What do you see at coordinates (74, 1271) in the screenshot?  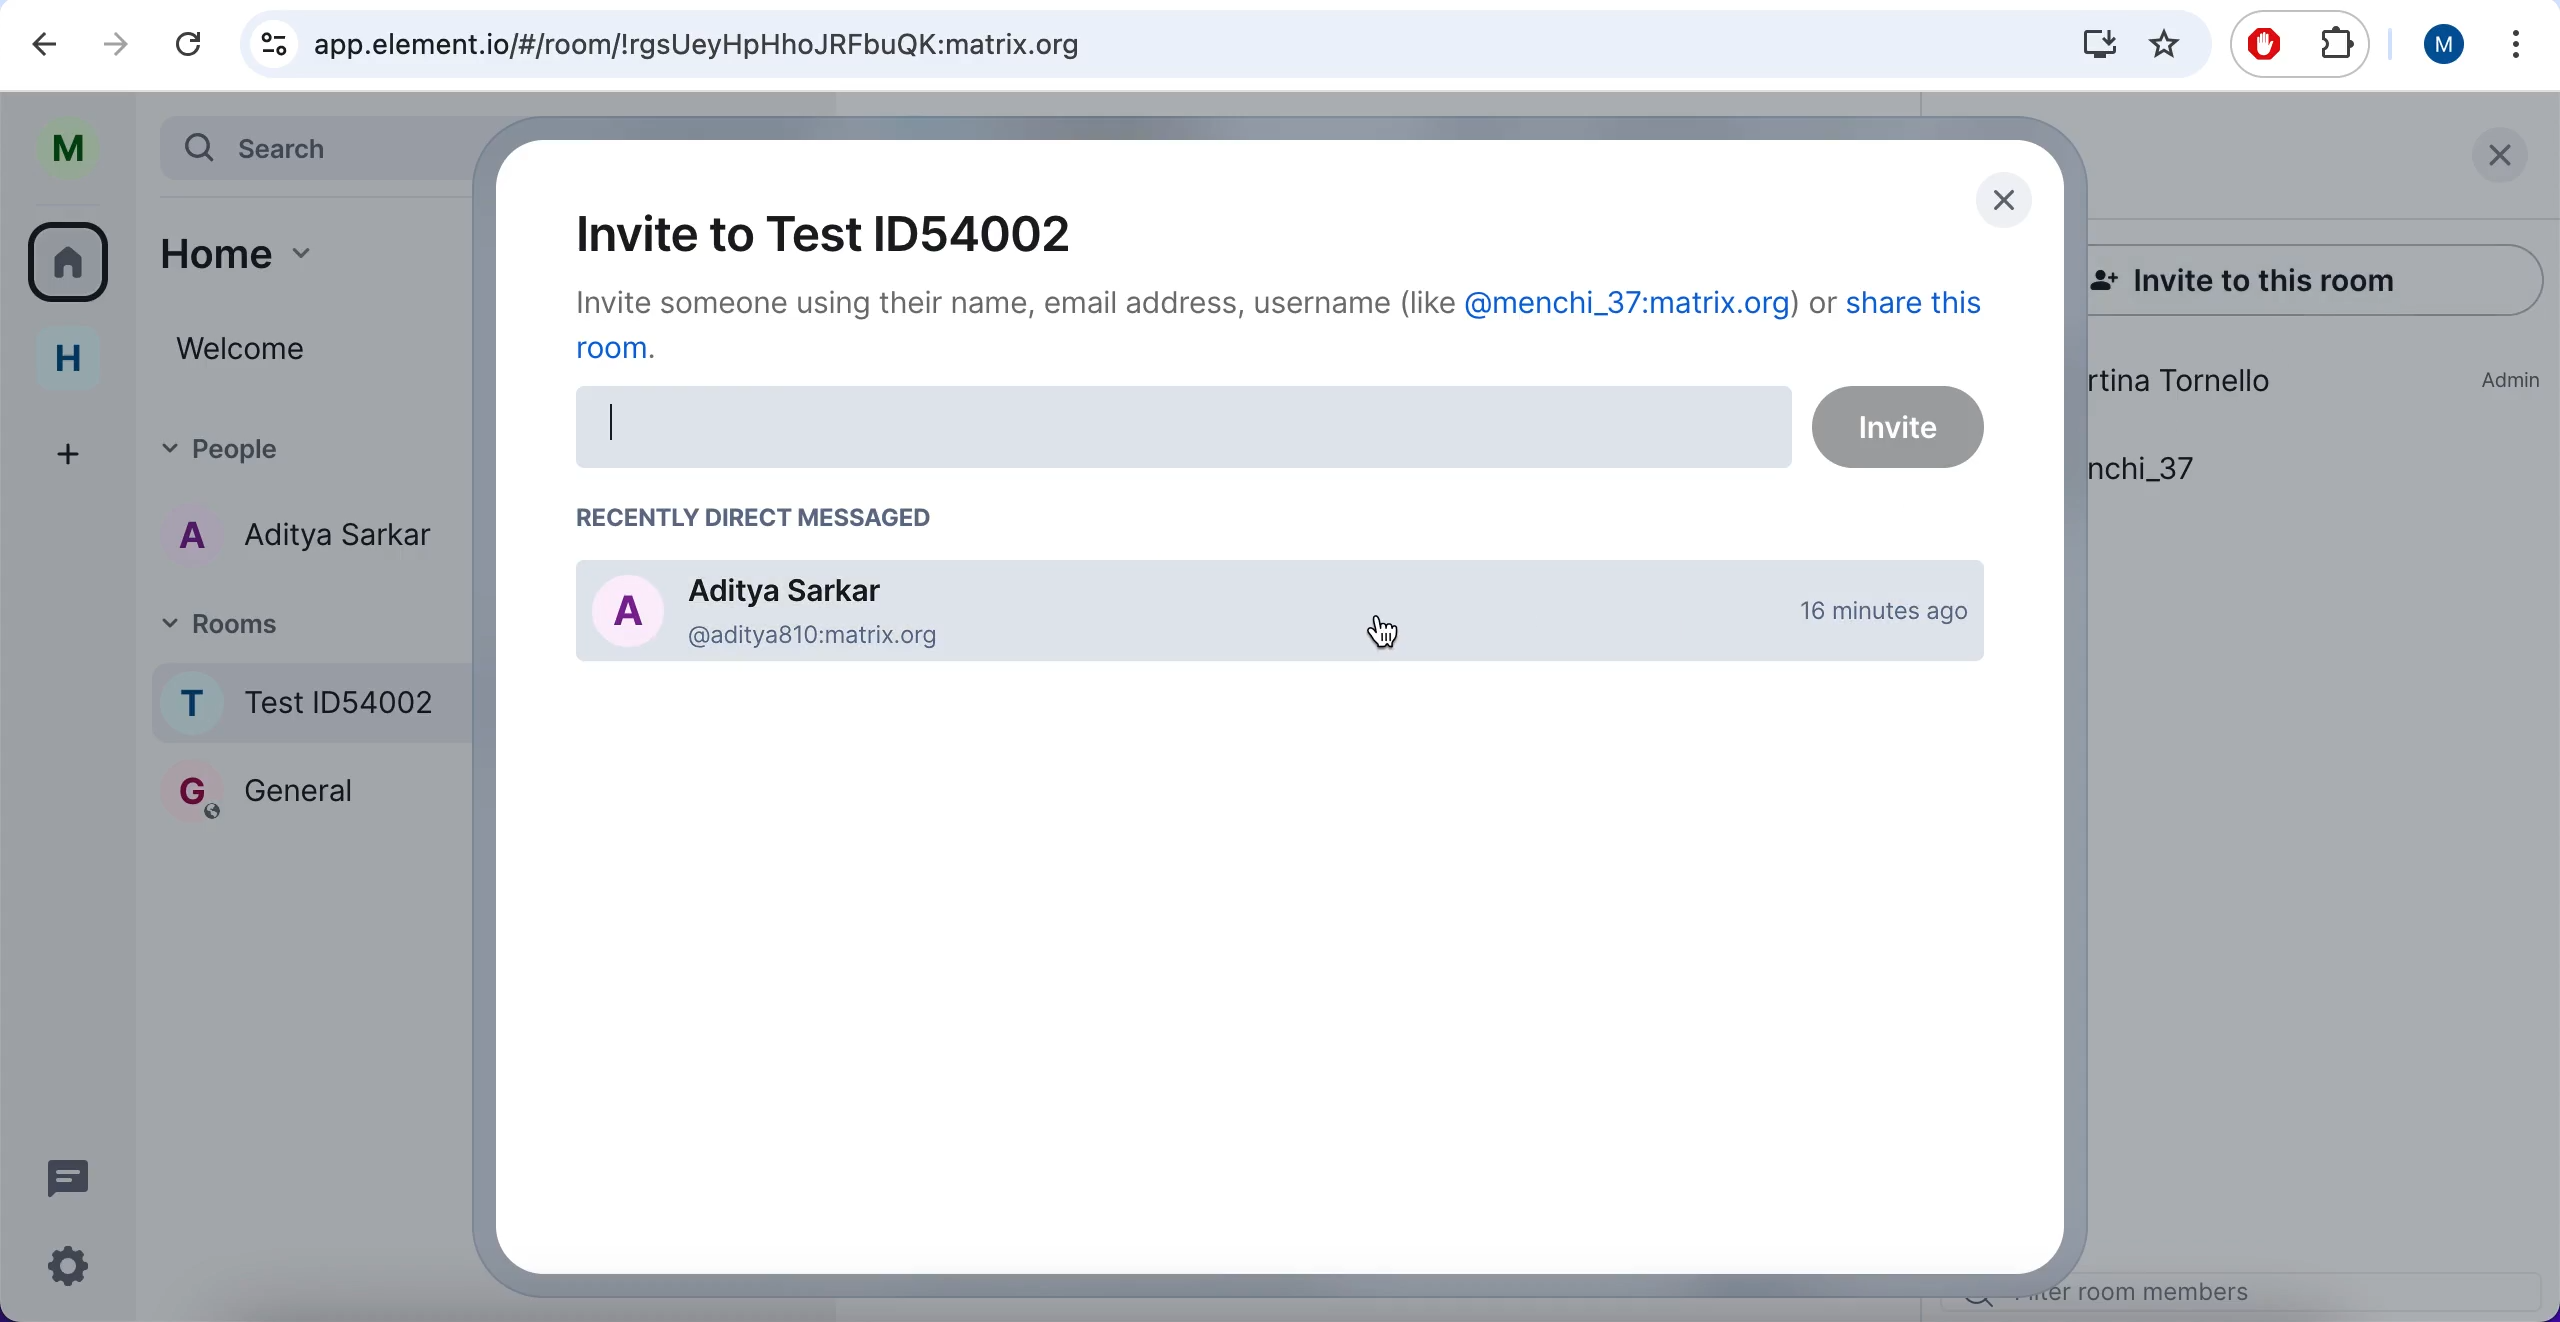 I see `configuration` at bounding box center [74, 1271].